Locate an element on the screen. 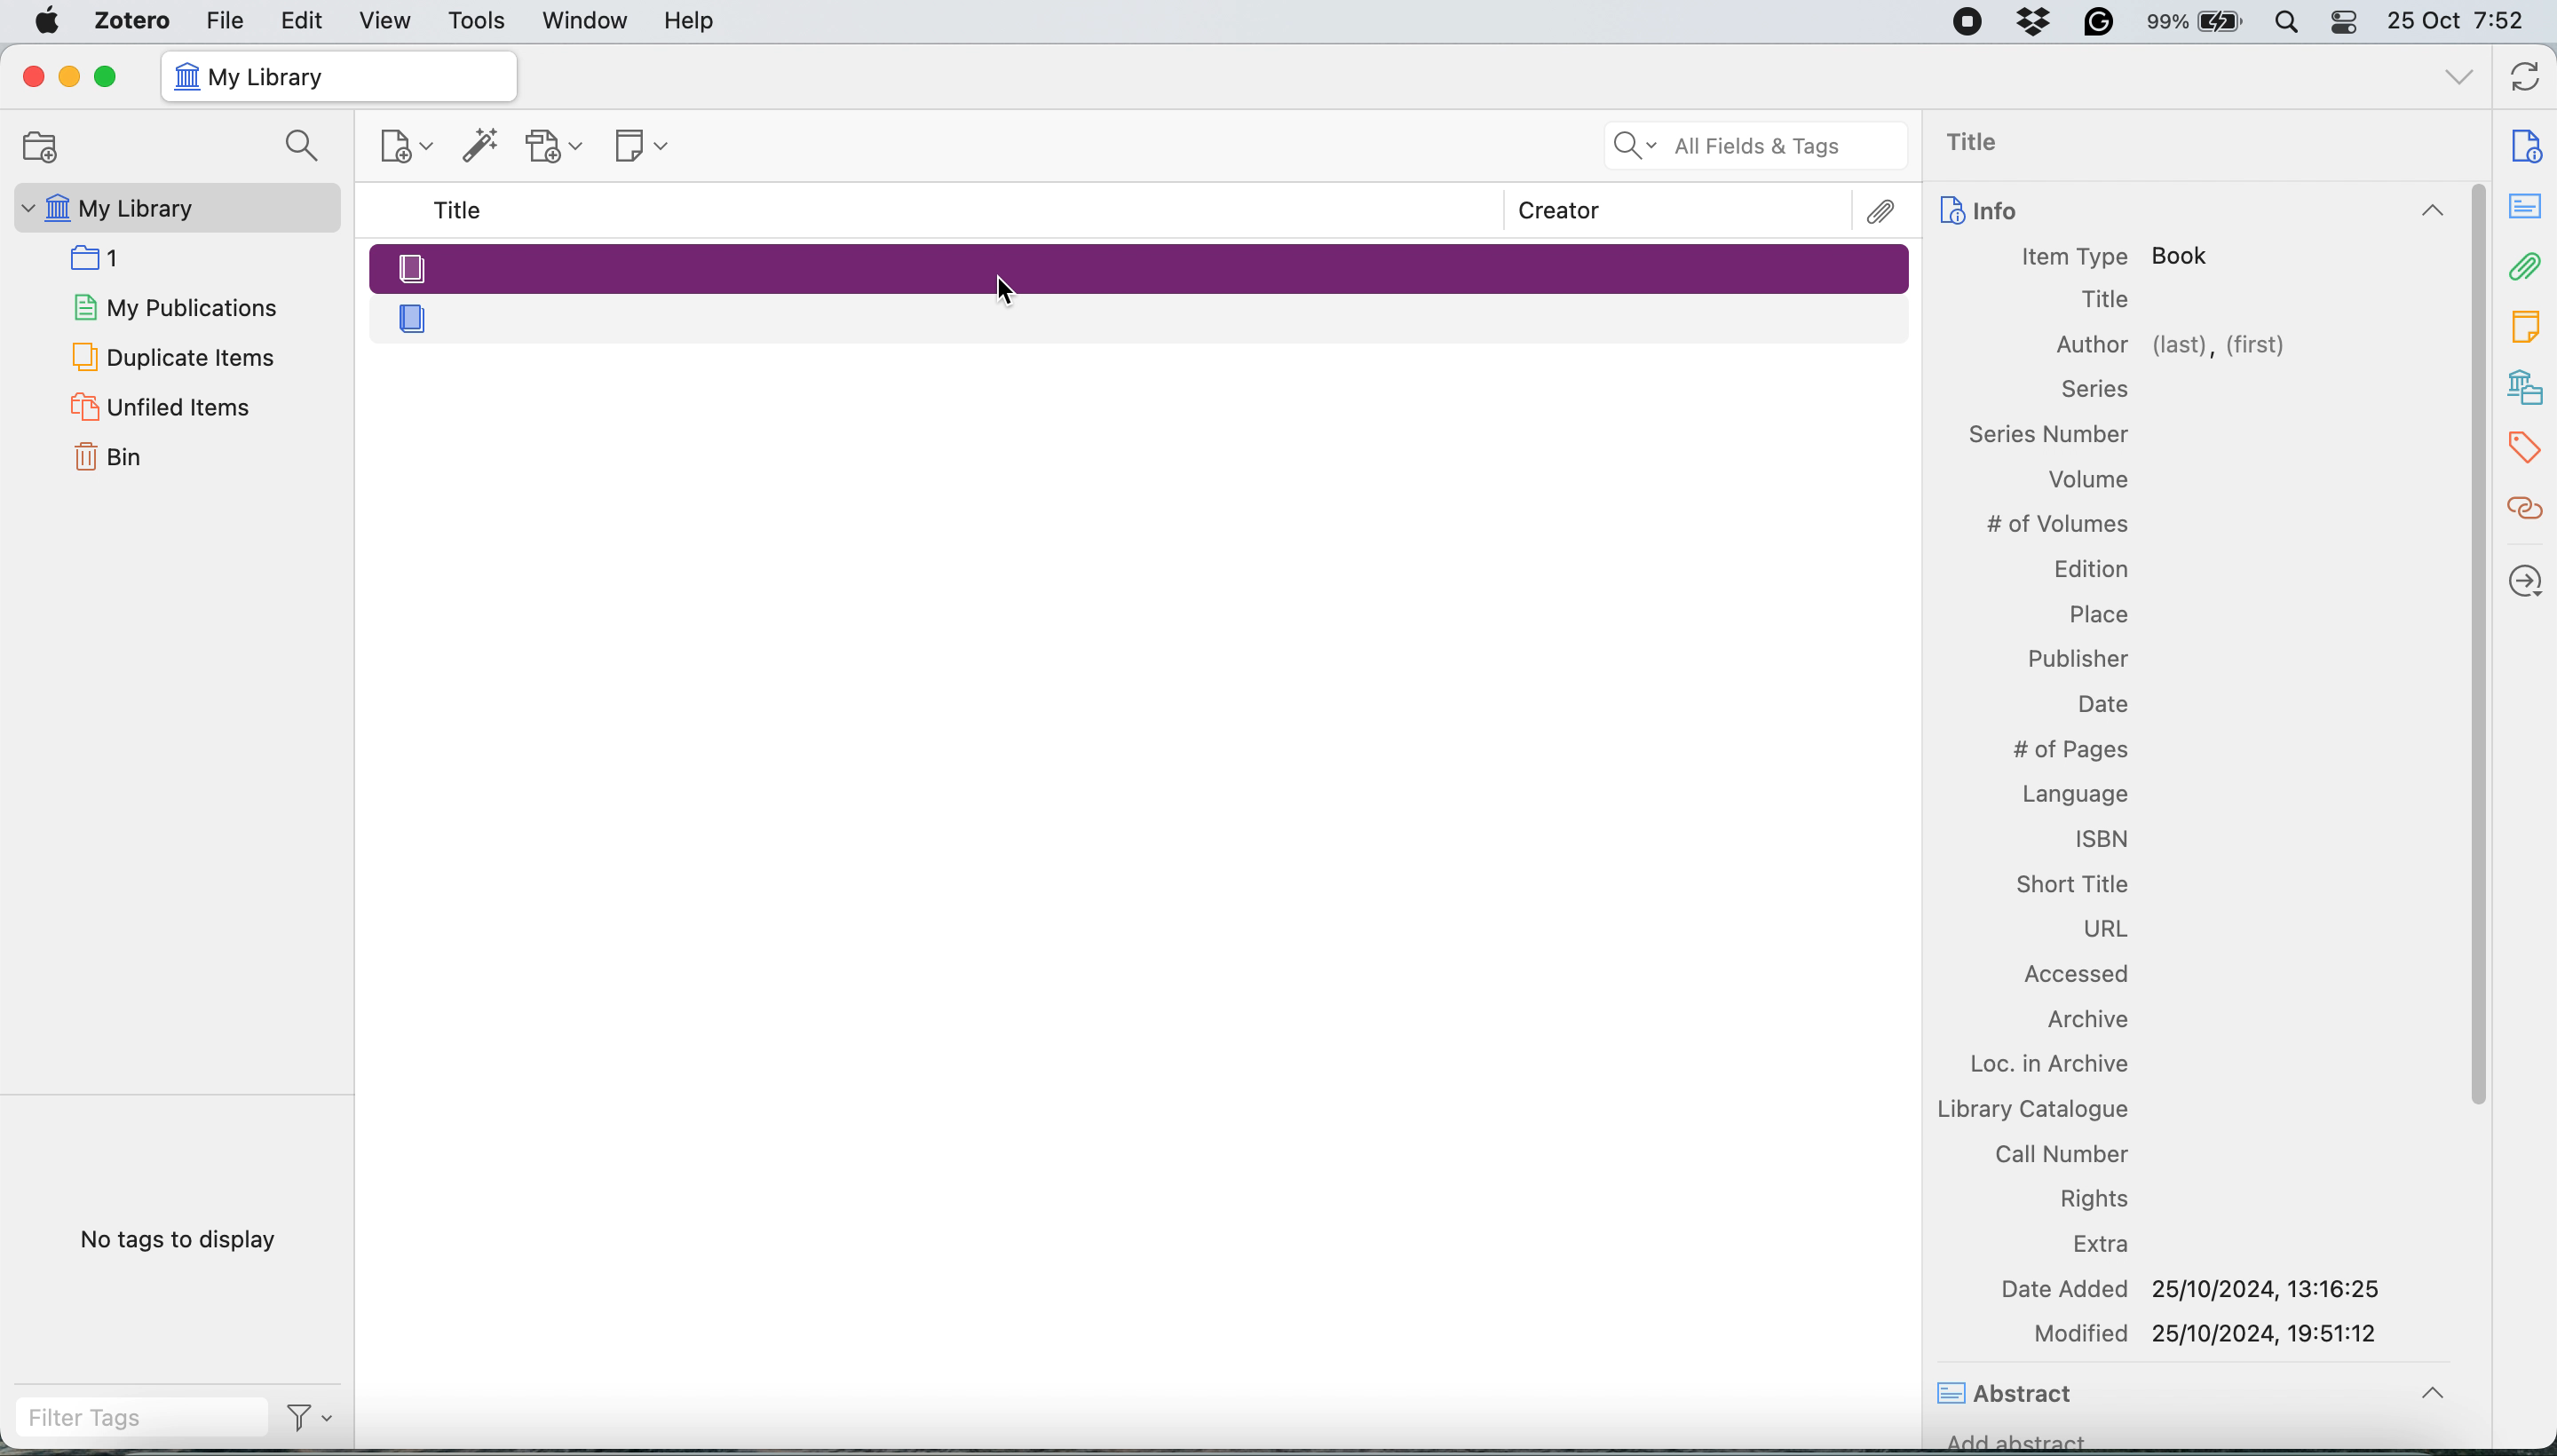 This screenshot has height=1456, width=2557. Citations is located at coordinates (2528, 509).